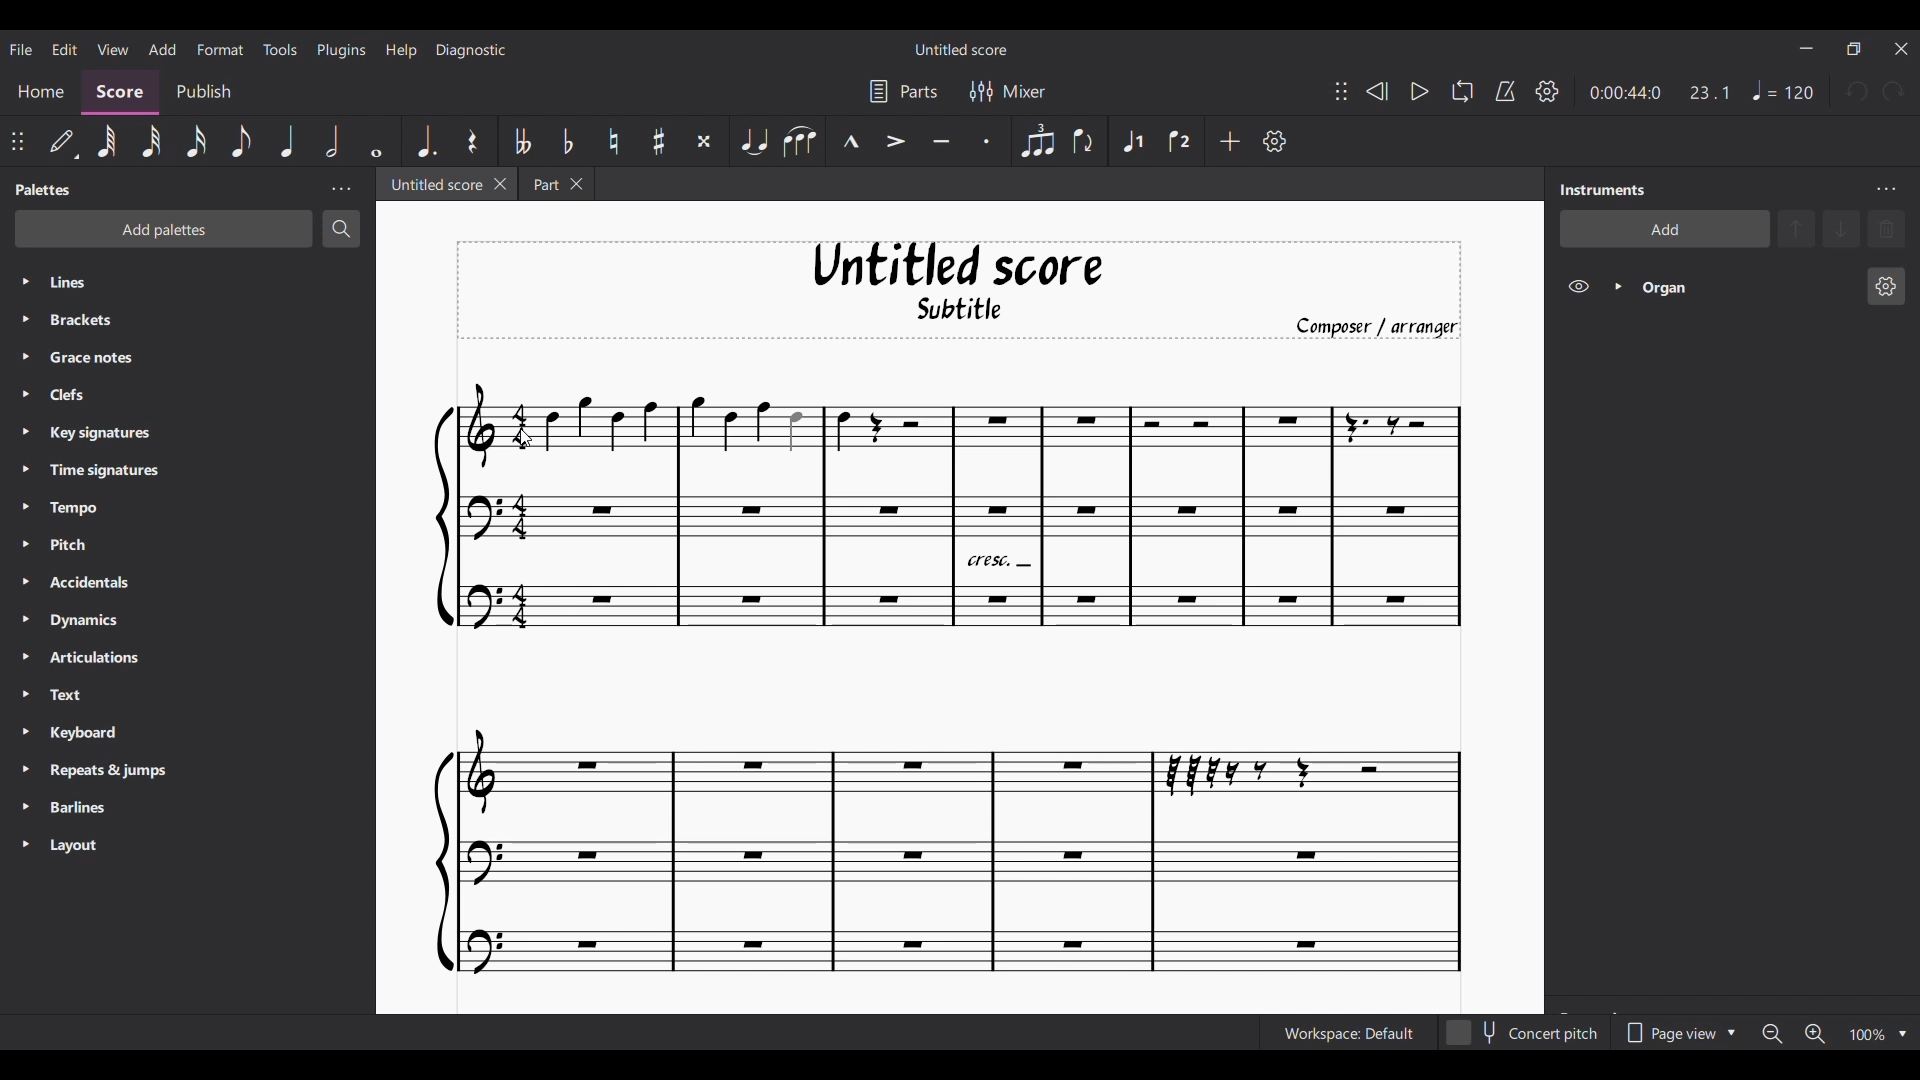  Describe the element at coordinates (280, 49) in the screenshot. I see `Tools menu` at that location.